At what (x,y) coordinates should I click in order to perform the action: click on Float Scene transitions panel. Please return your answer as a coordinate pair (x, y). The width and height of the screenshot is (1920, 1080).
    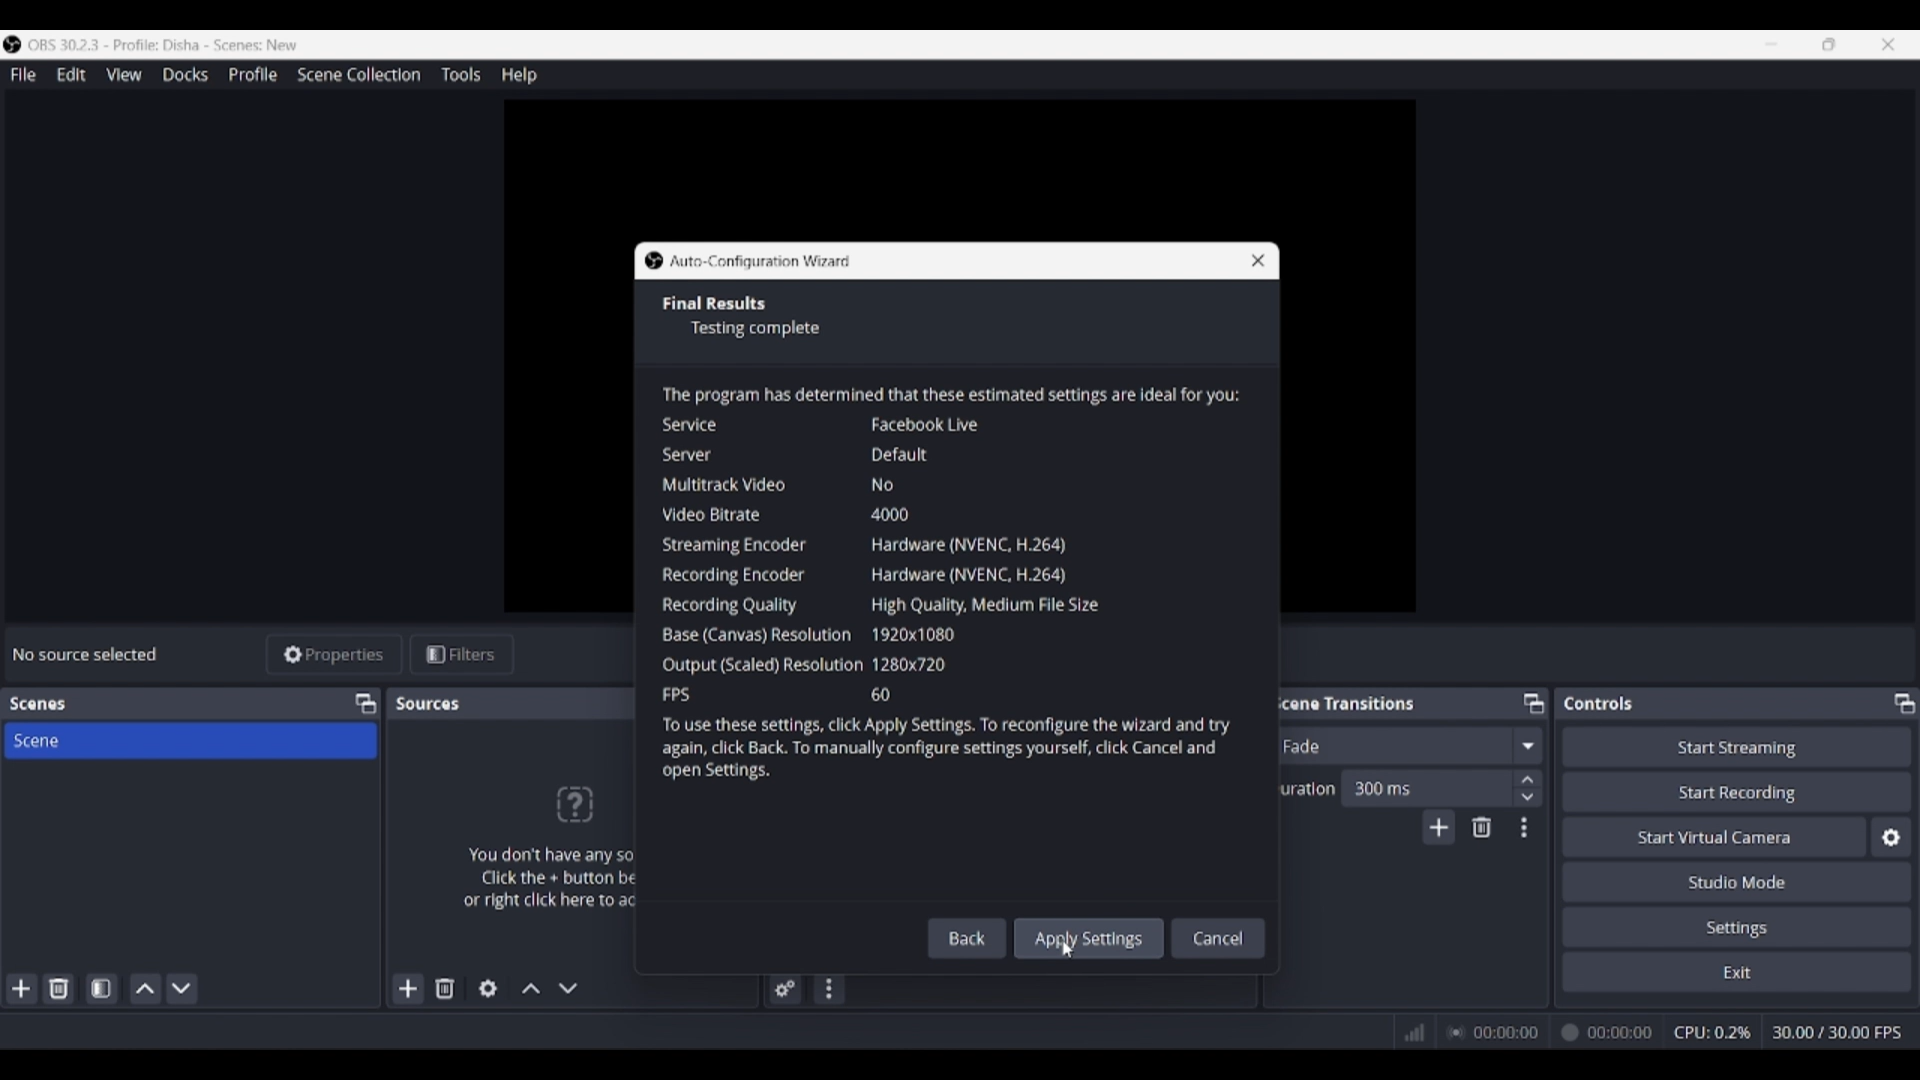
    Looking at the image, I should click on (1534, 703).